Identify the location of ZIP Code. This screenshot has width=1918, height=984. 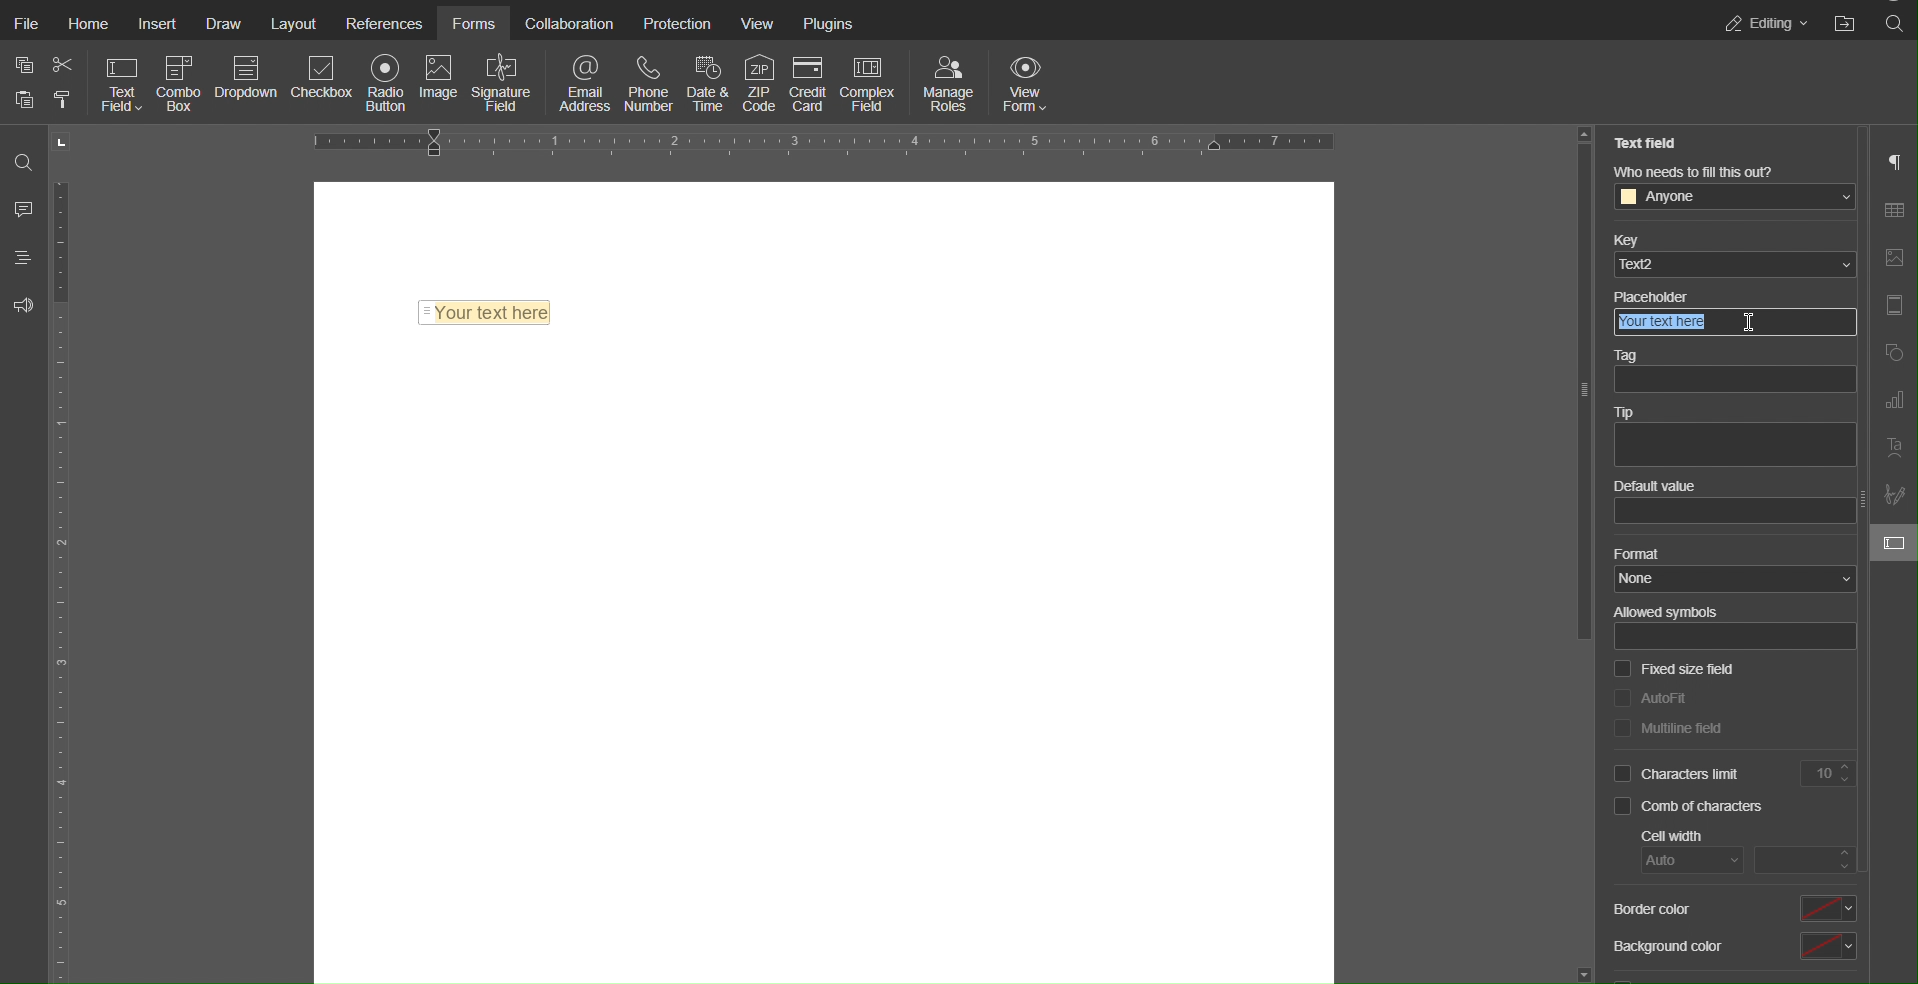
(759, 83).